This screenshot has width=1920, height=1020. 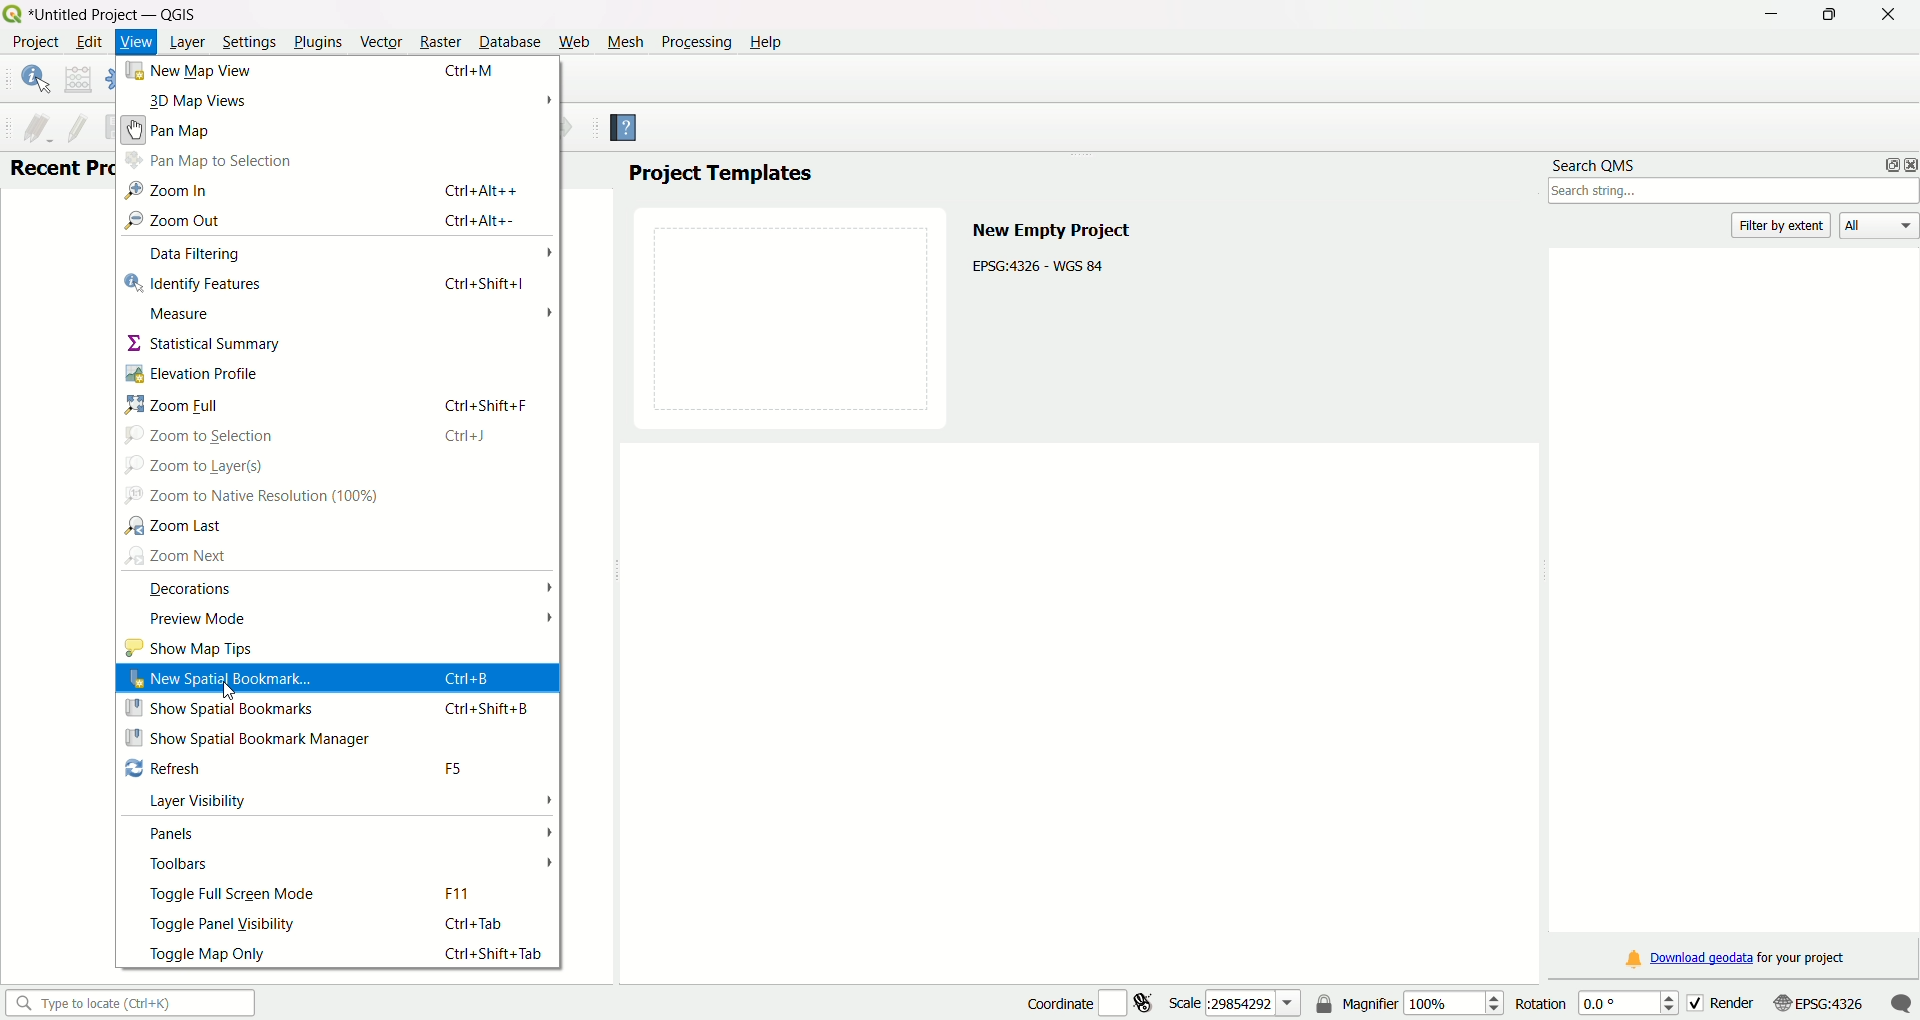 I want to click on decorations, so click(x=190, y=587).